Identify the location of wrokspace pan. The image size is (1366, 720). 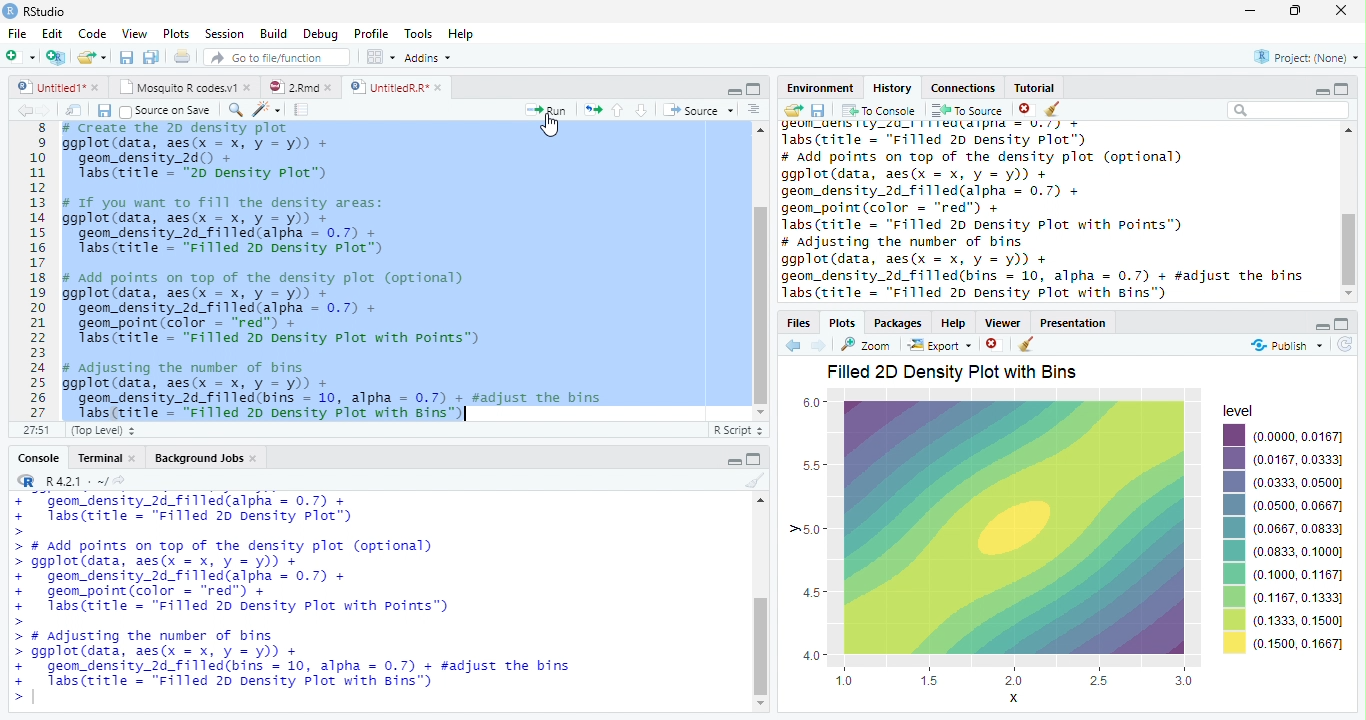
(379, 57).